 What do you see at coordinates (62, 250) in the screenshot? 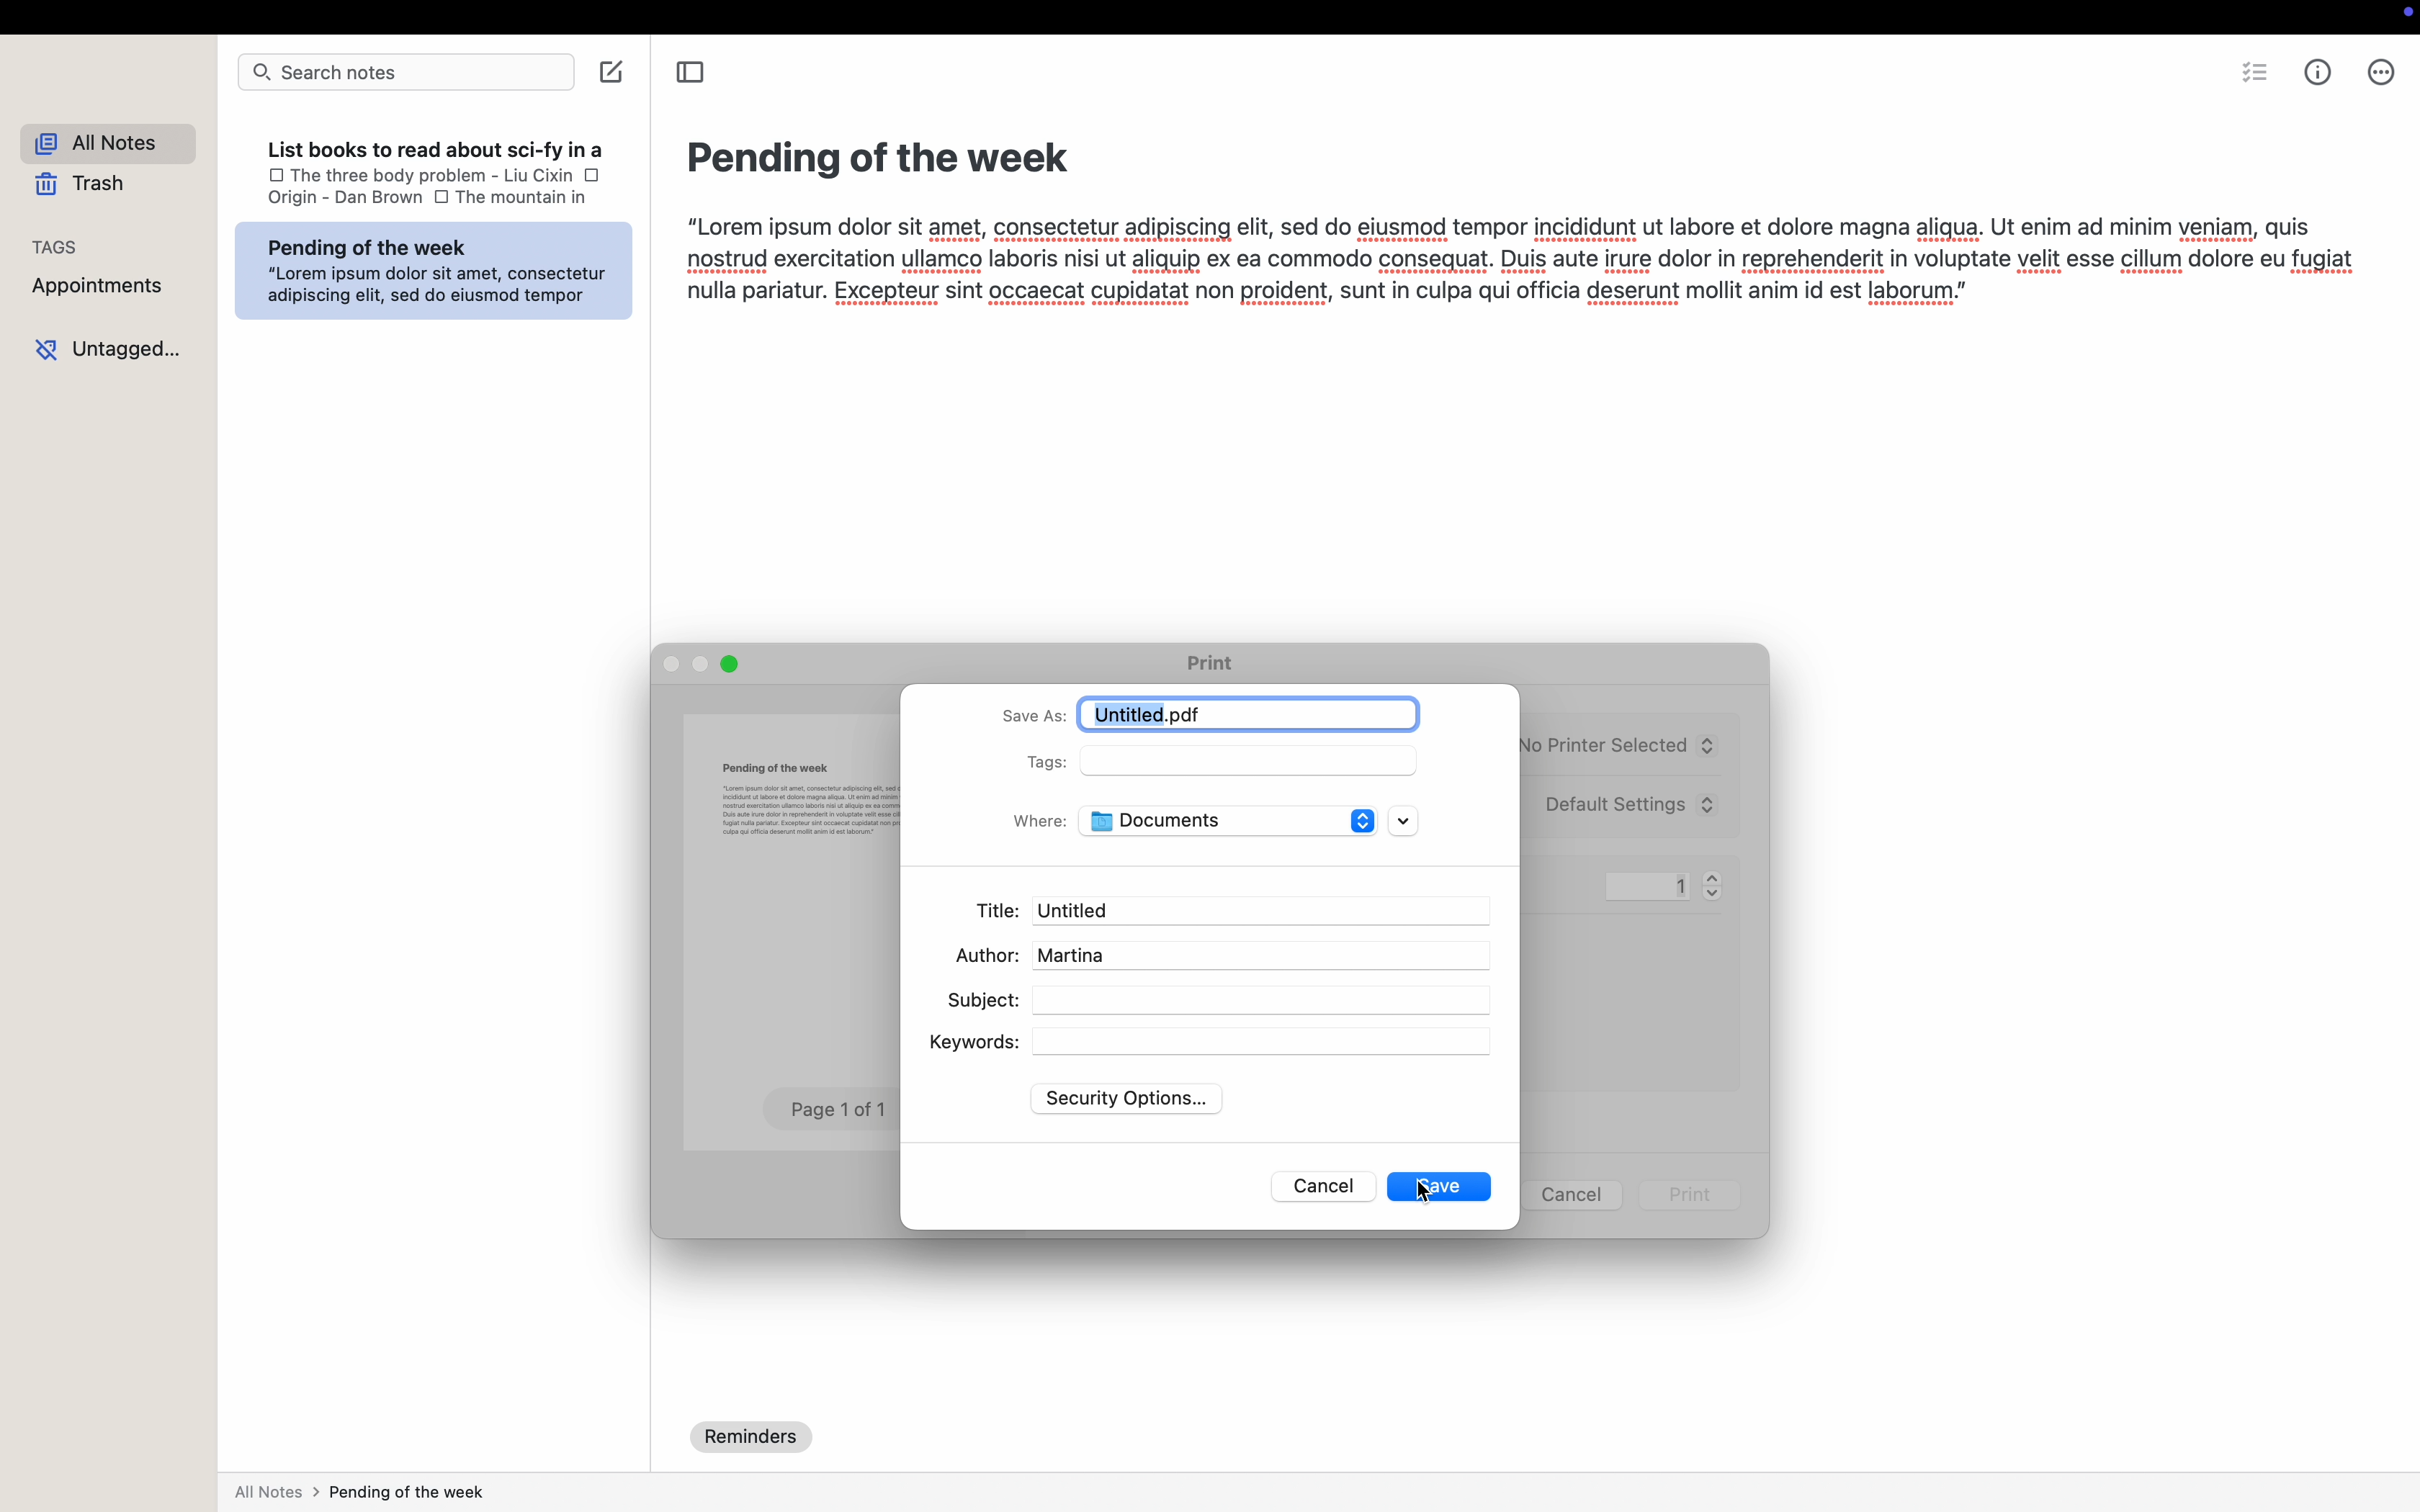
I see `tags` at bounding box center [62, 250].